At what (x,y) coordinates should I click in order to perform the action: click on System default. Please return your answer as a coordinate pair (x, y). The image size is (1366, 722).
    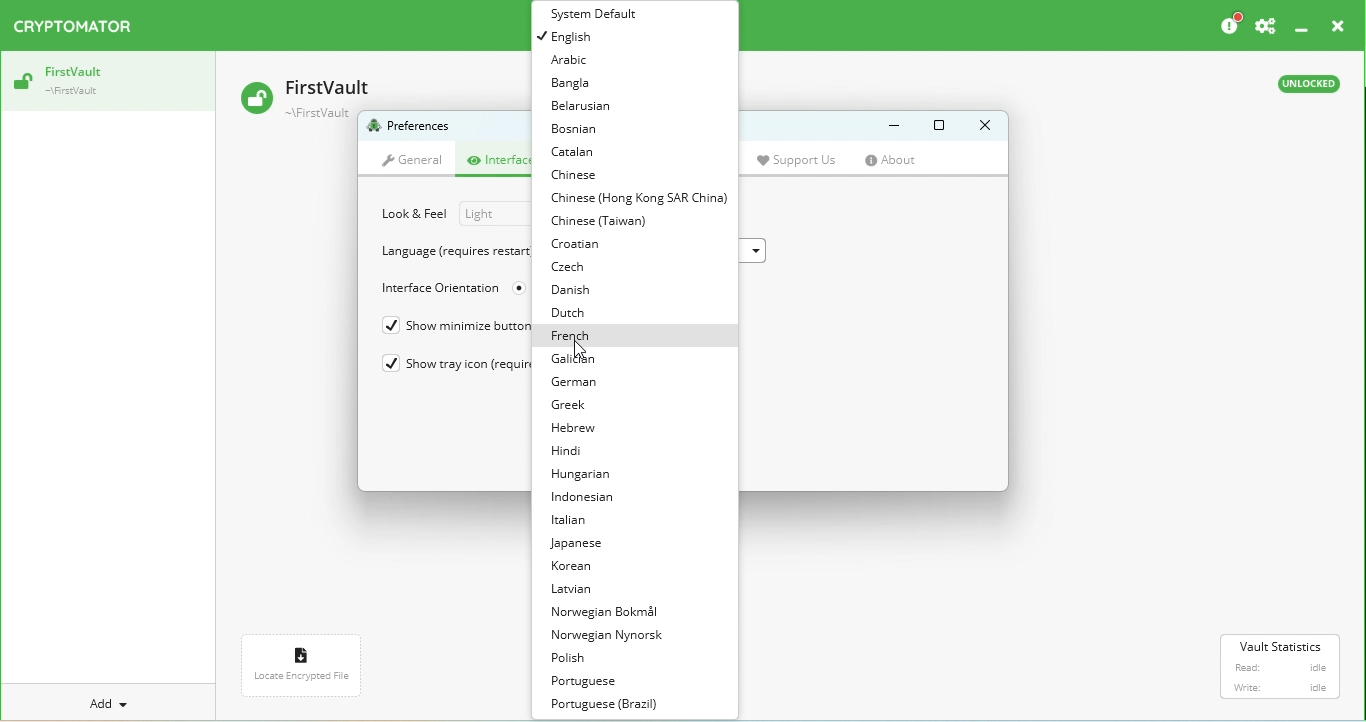
    Looking at the image, I should click on (600, 13).